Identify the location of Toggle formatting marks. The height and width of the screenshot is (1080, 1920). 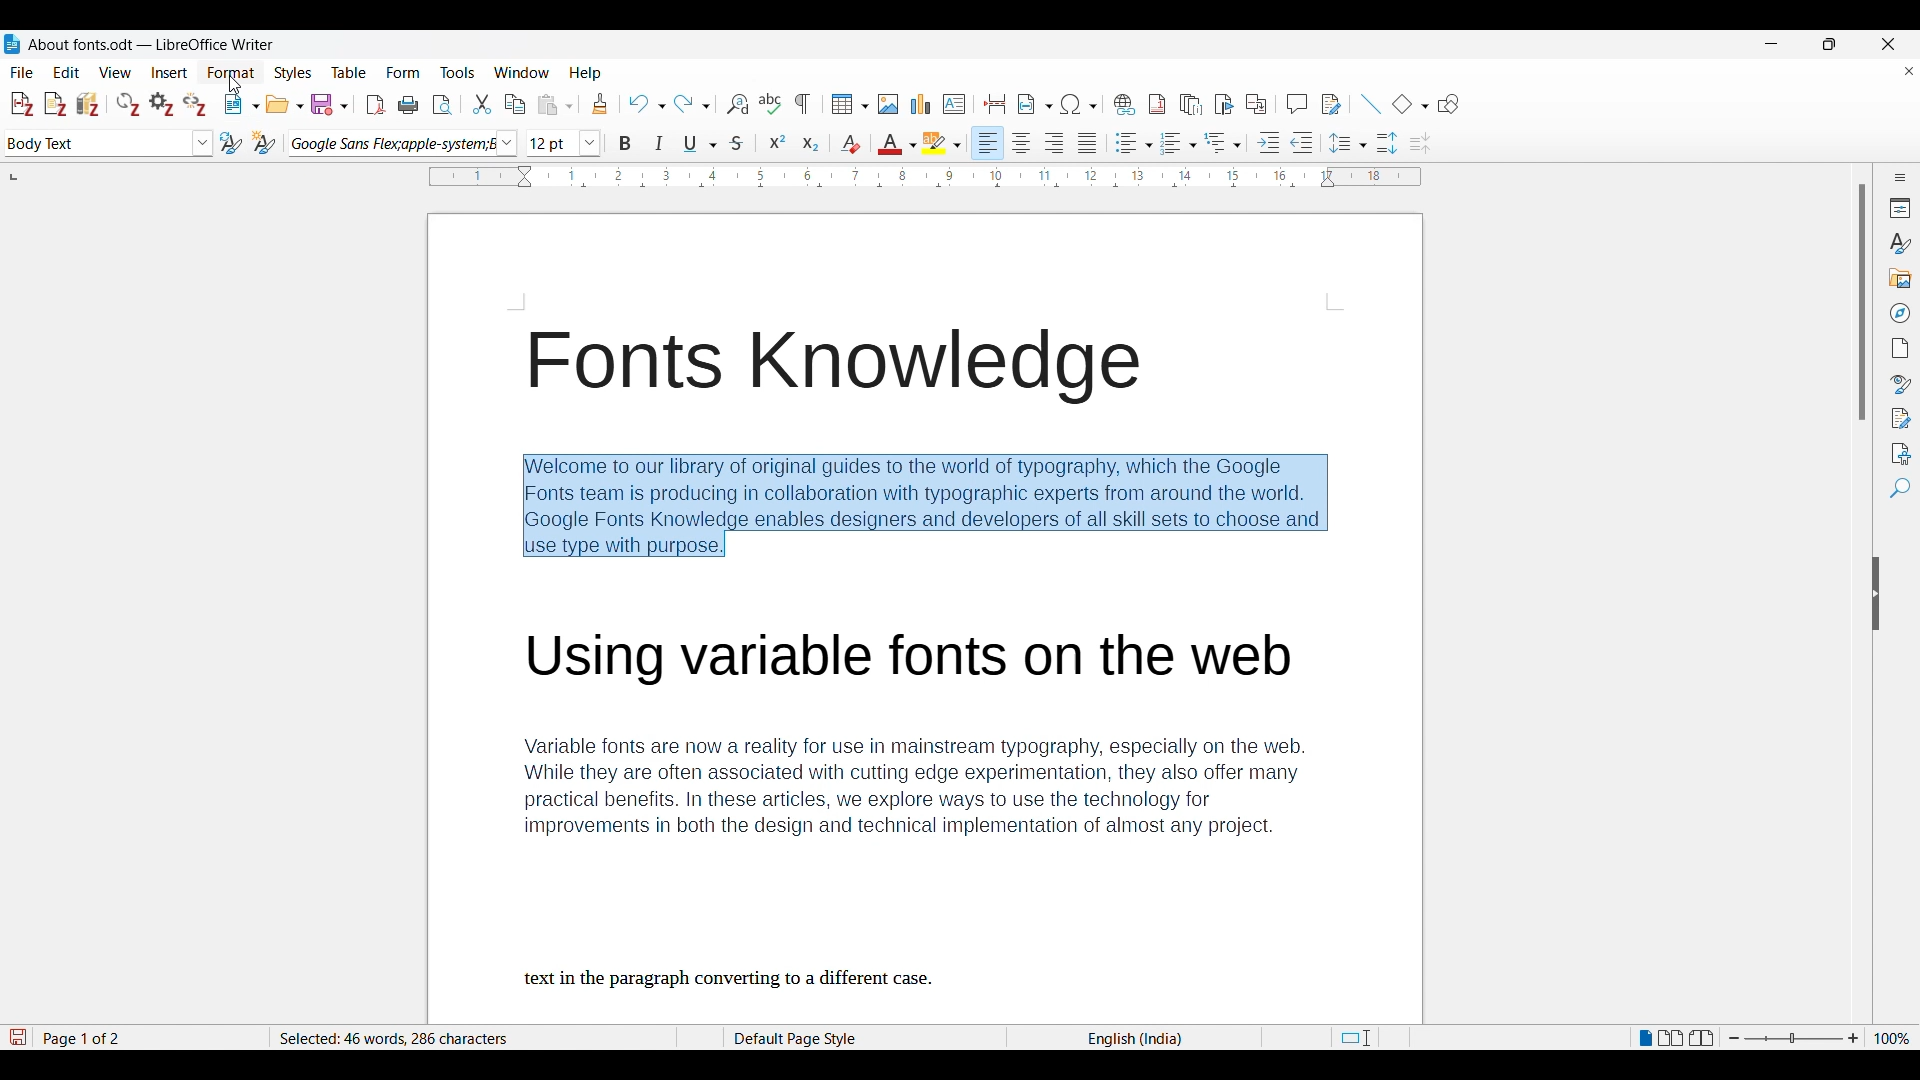
(802, 104).